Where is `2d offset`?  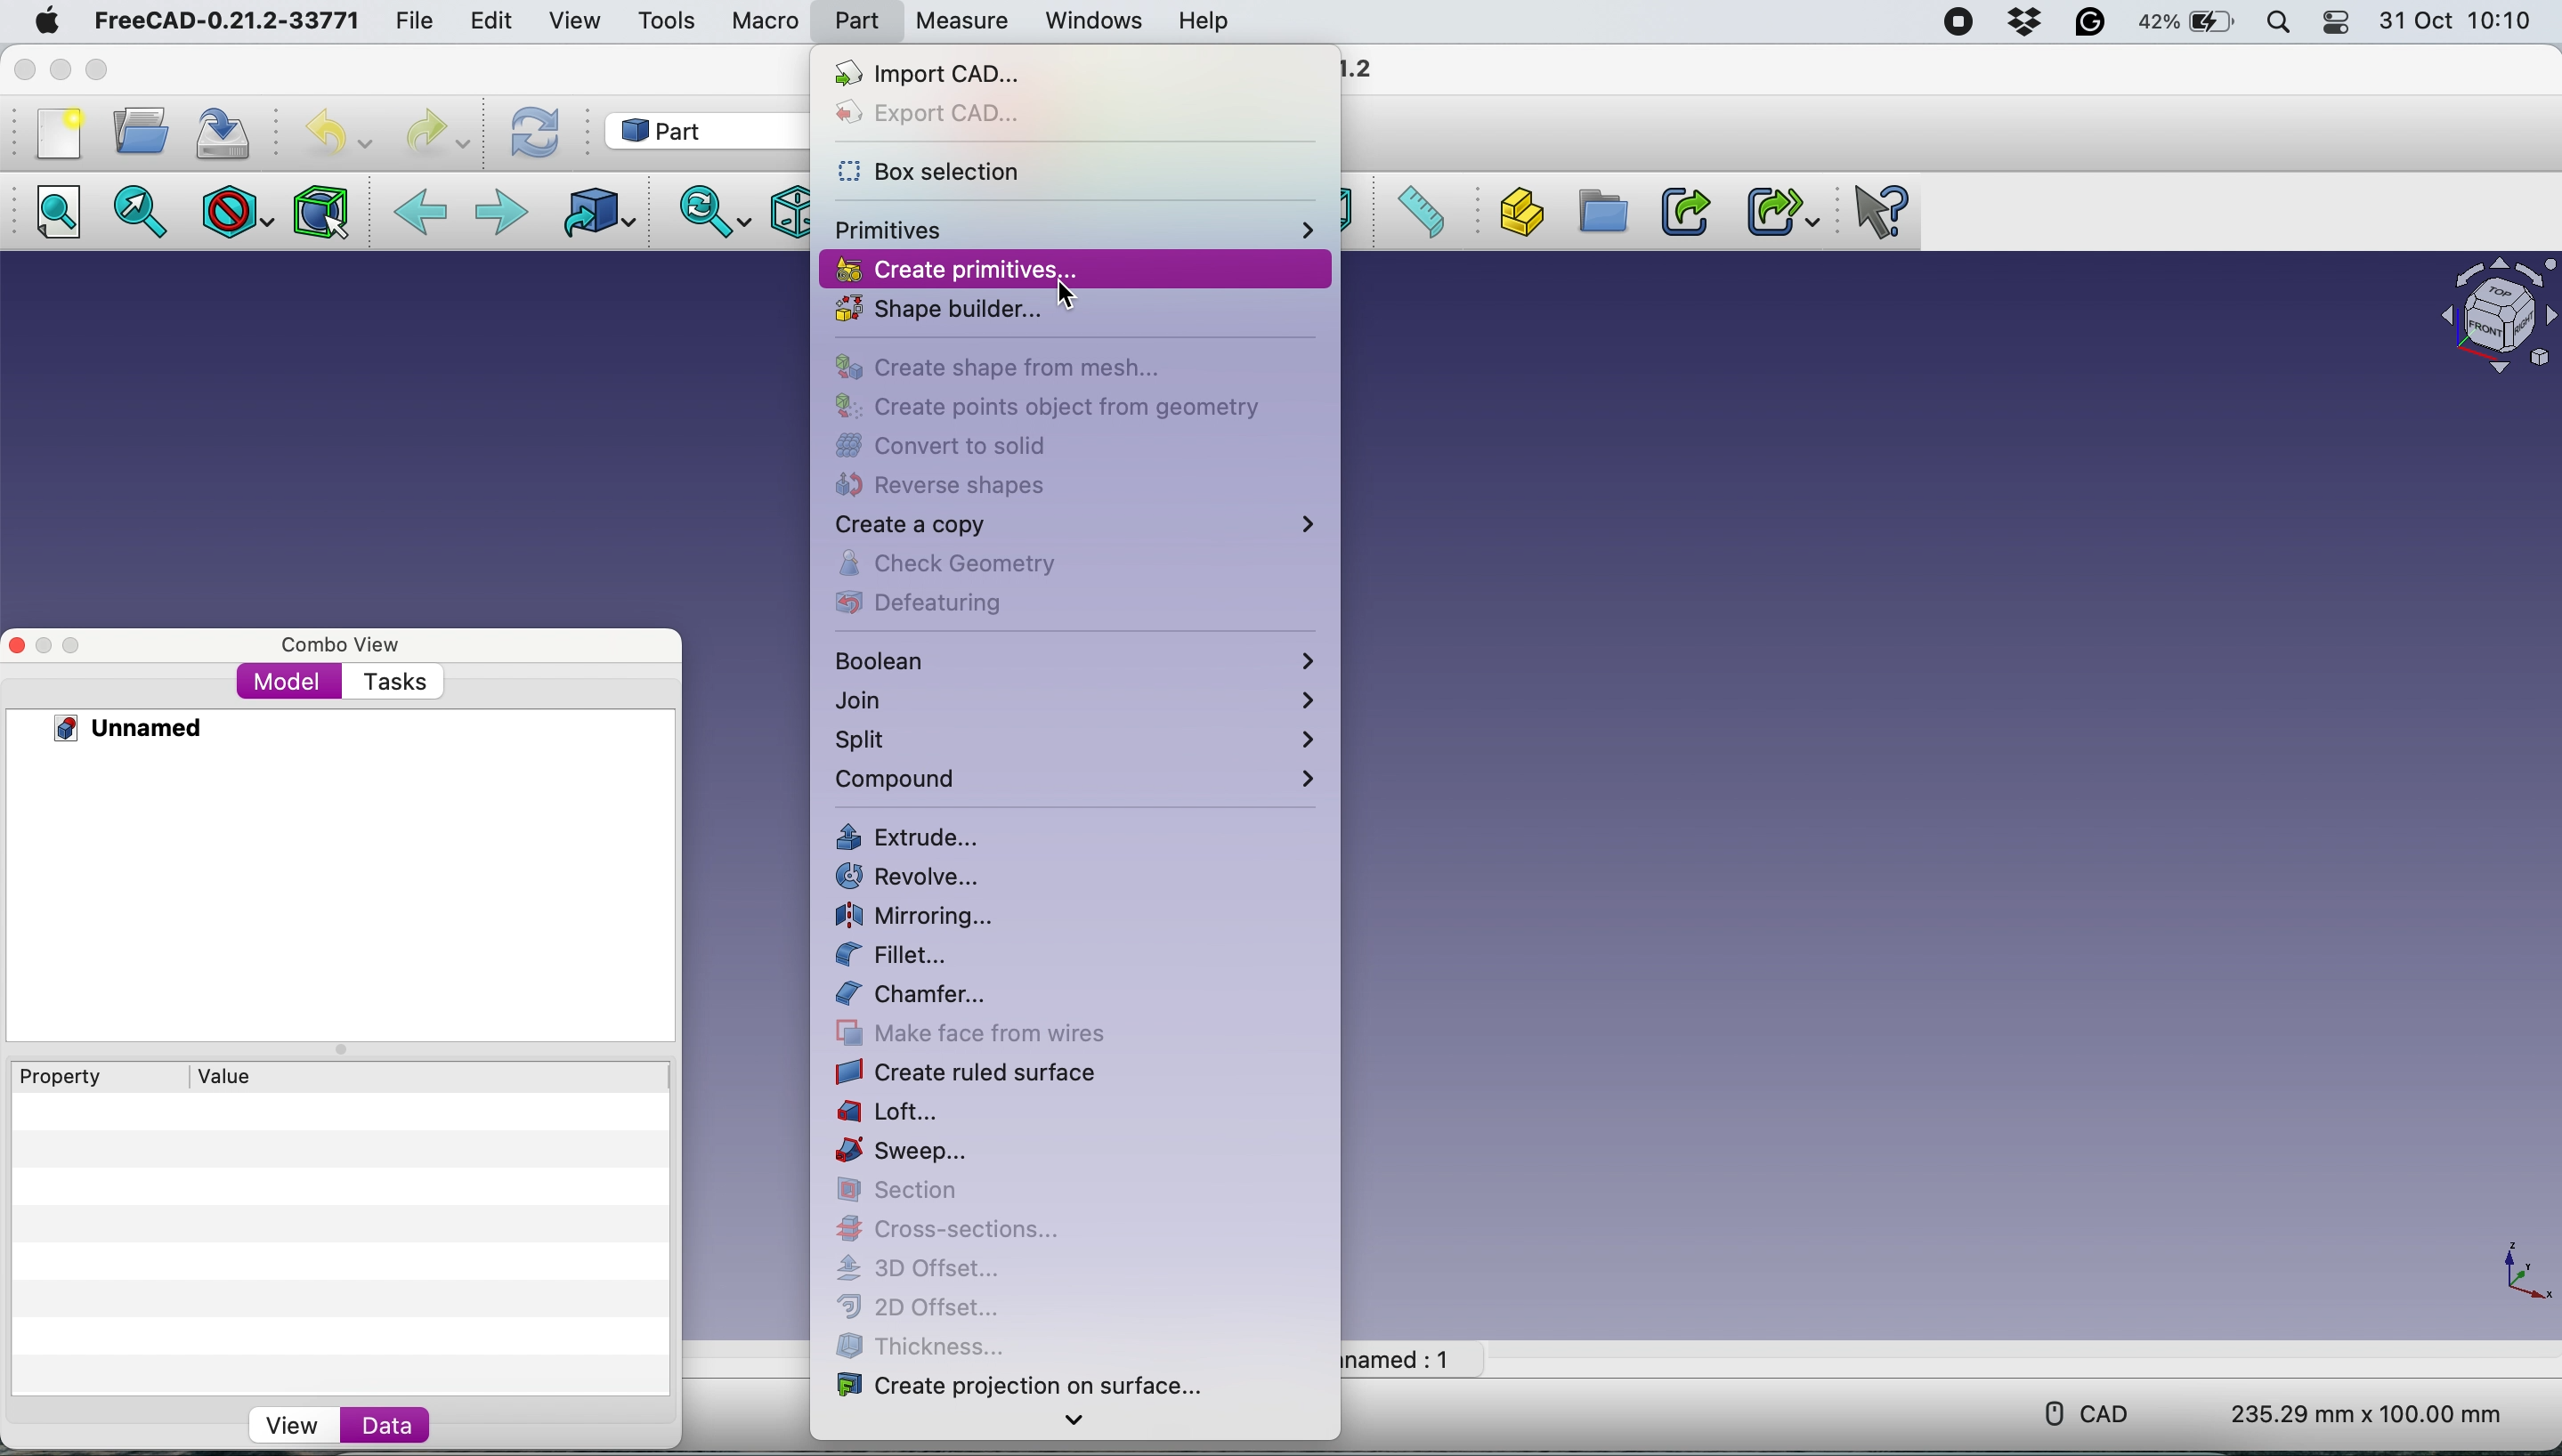
2d offset is located at coordinates (929, 1307).